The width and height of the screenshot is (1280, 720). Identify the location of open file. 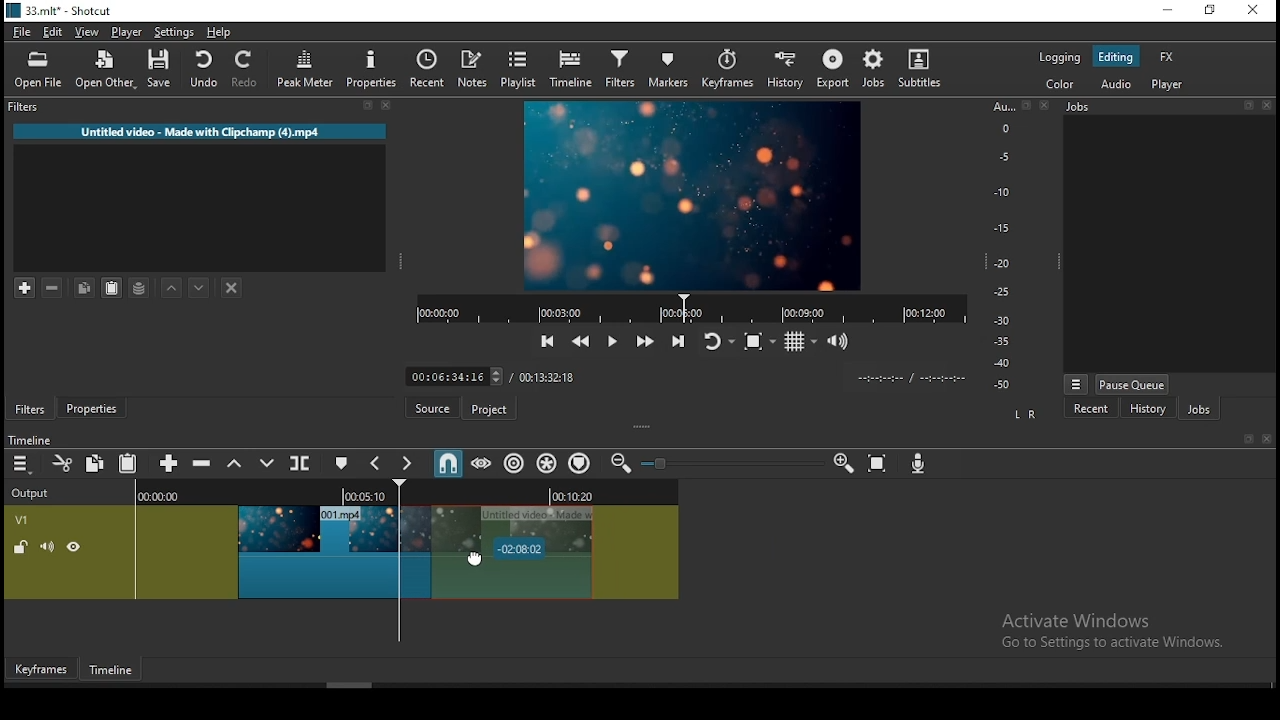
(43, 72).